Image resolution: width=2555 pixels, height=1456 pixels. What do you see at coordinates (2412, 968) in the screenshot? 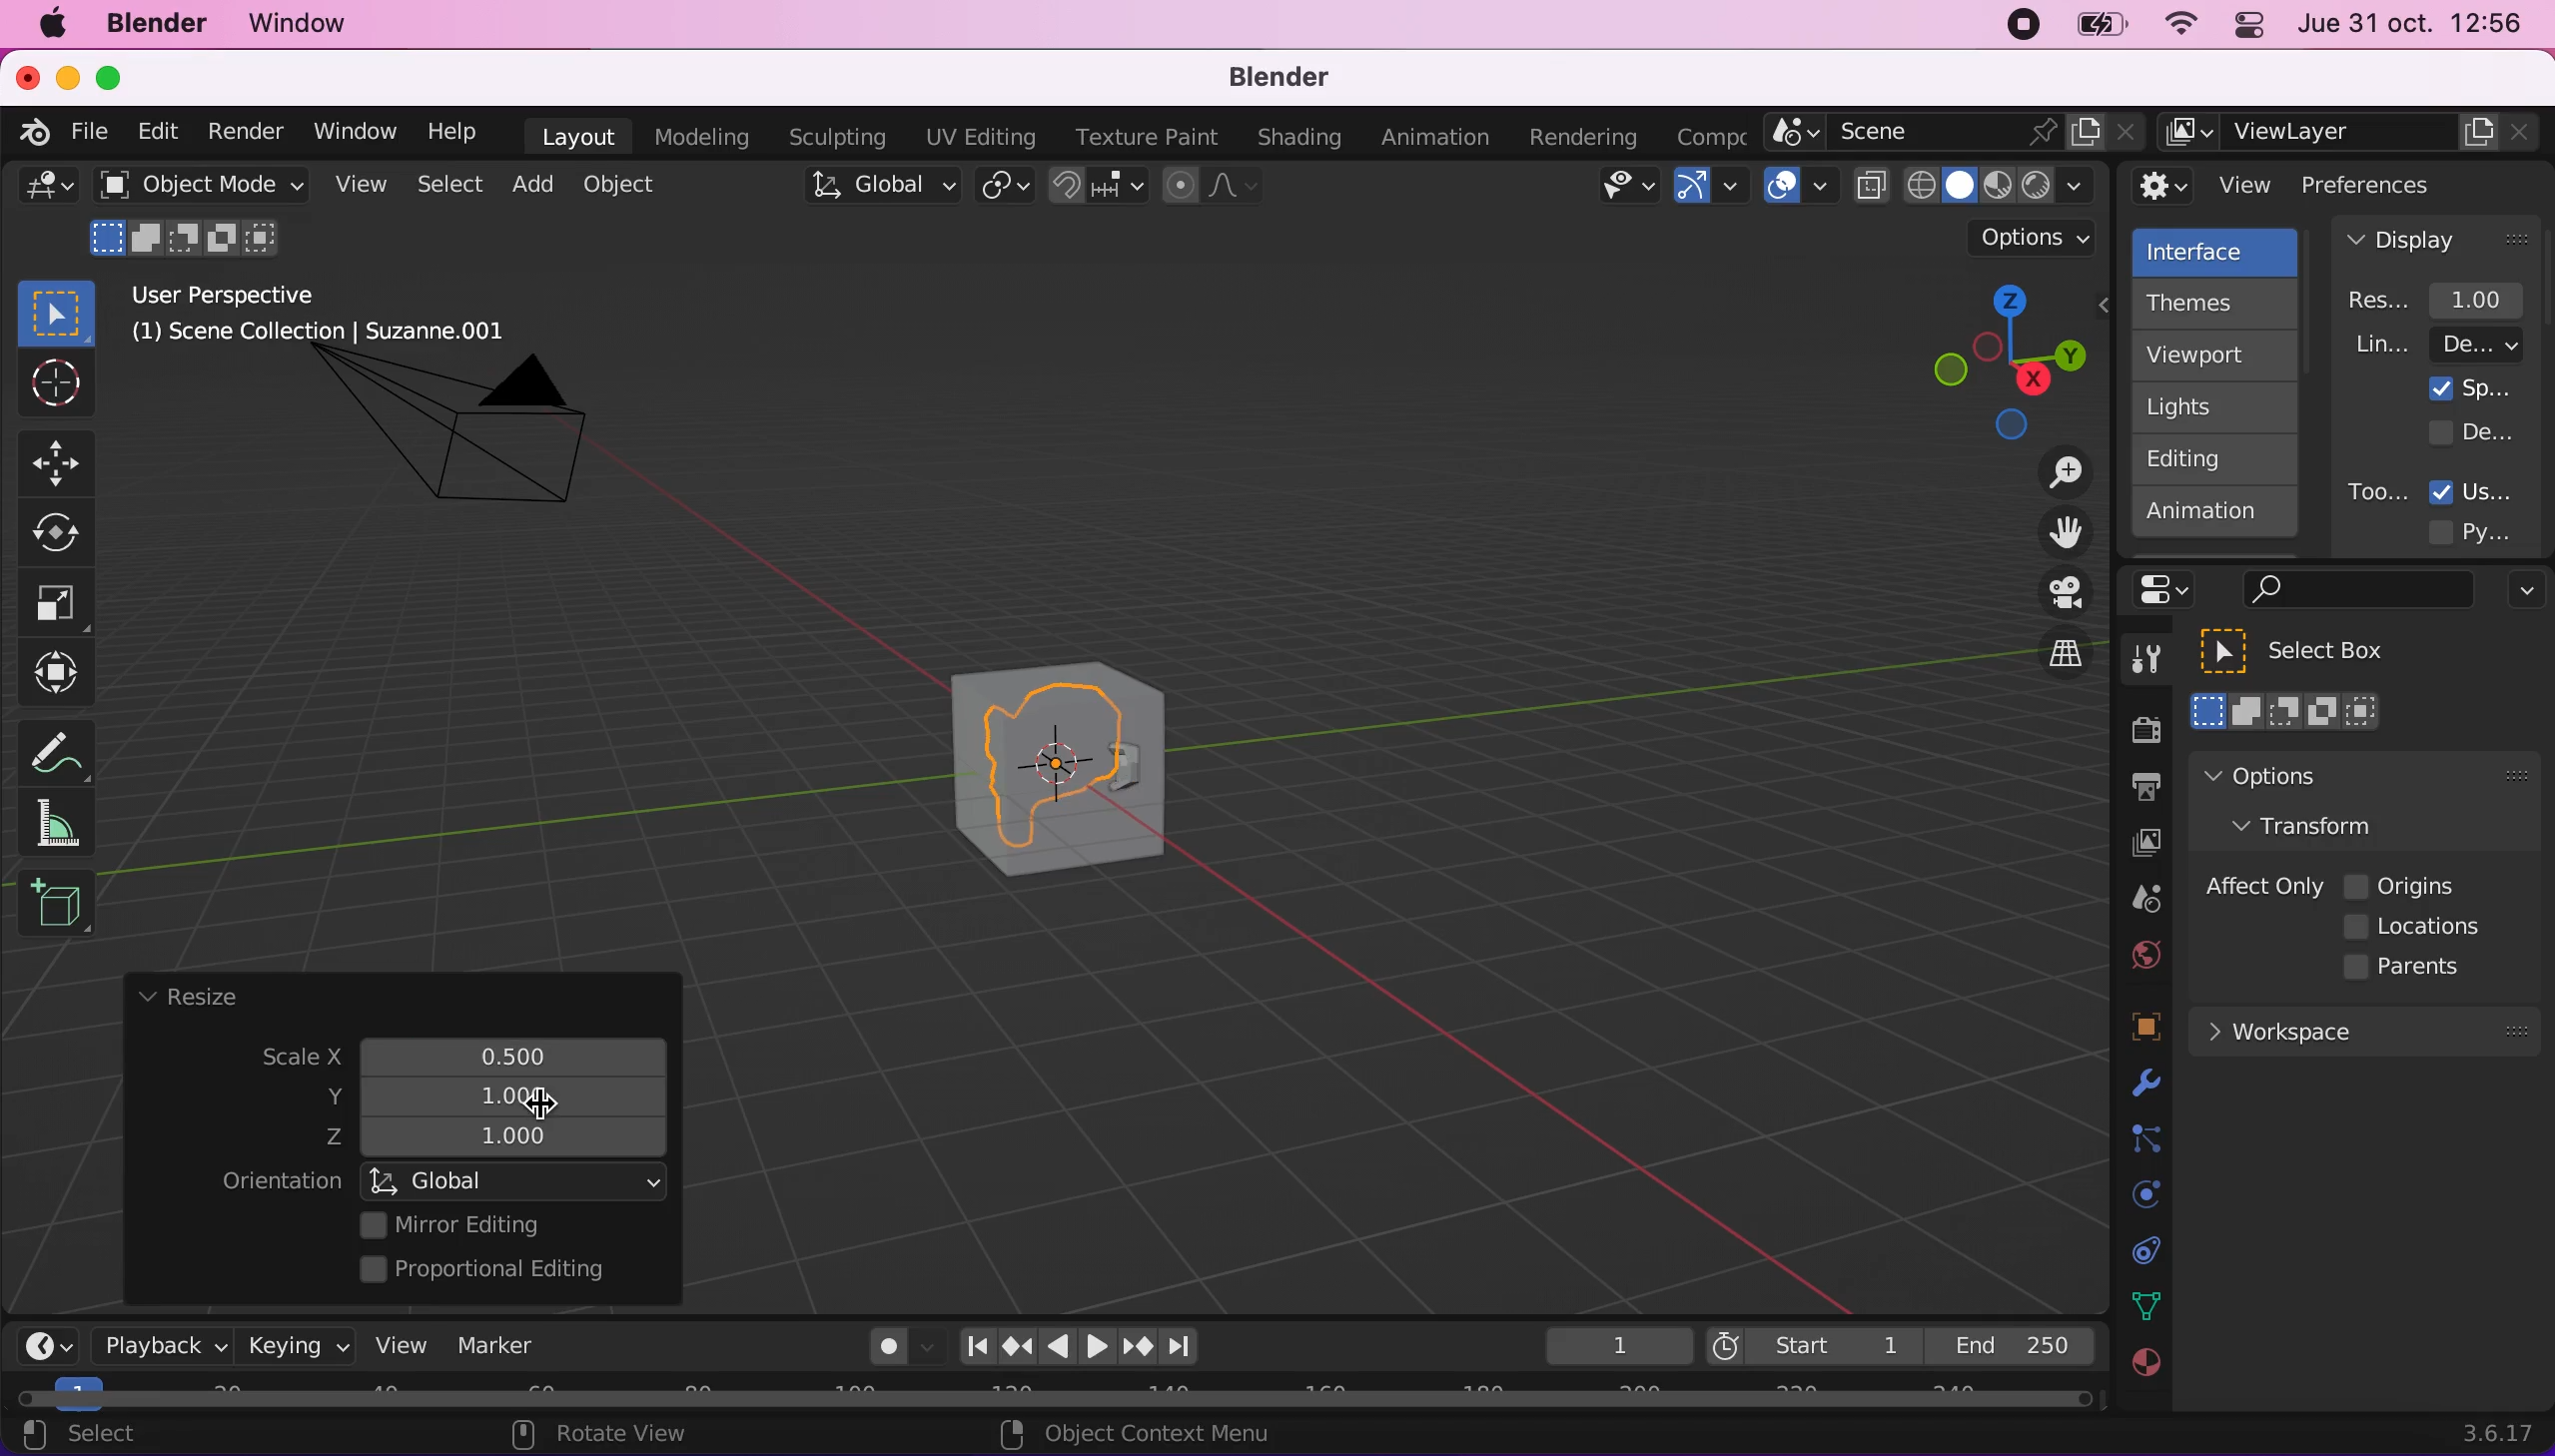
I see `parents` at bounding box center [2412, 968].